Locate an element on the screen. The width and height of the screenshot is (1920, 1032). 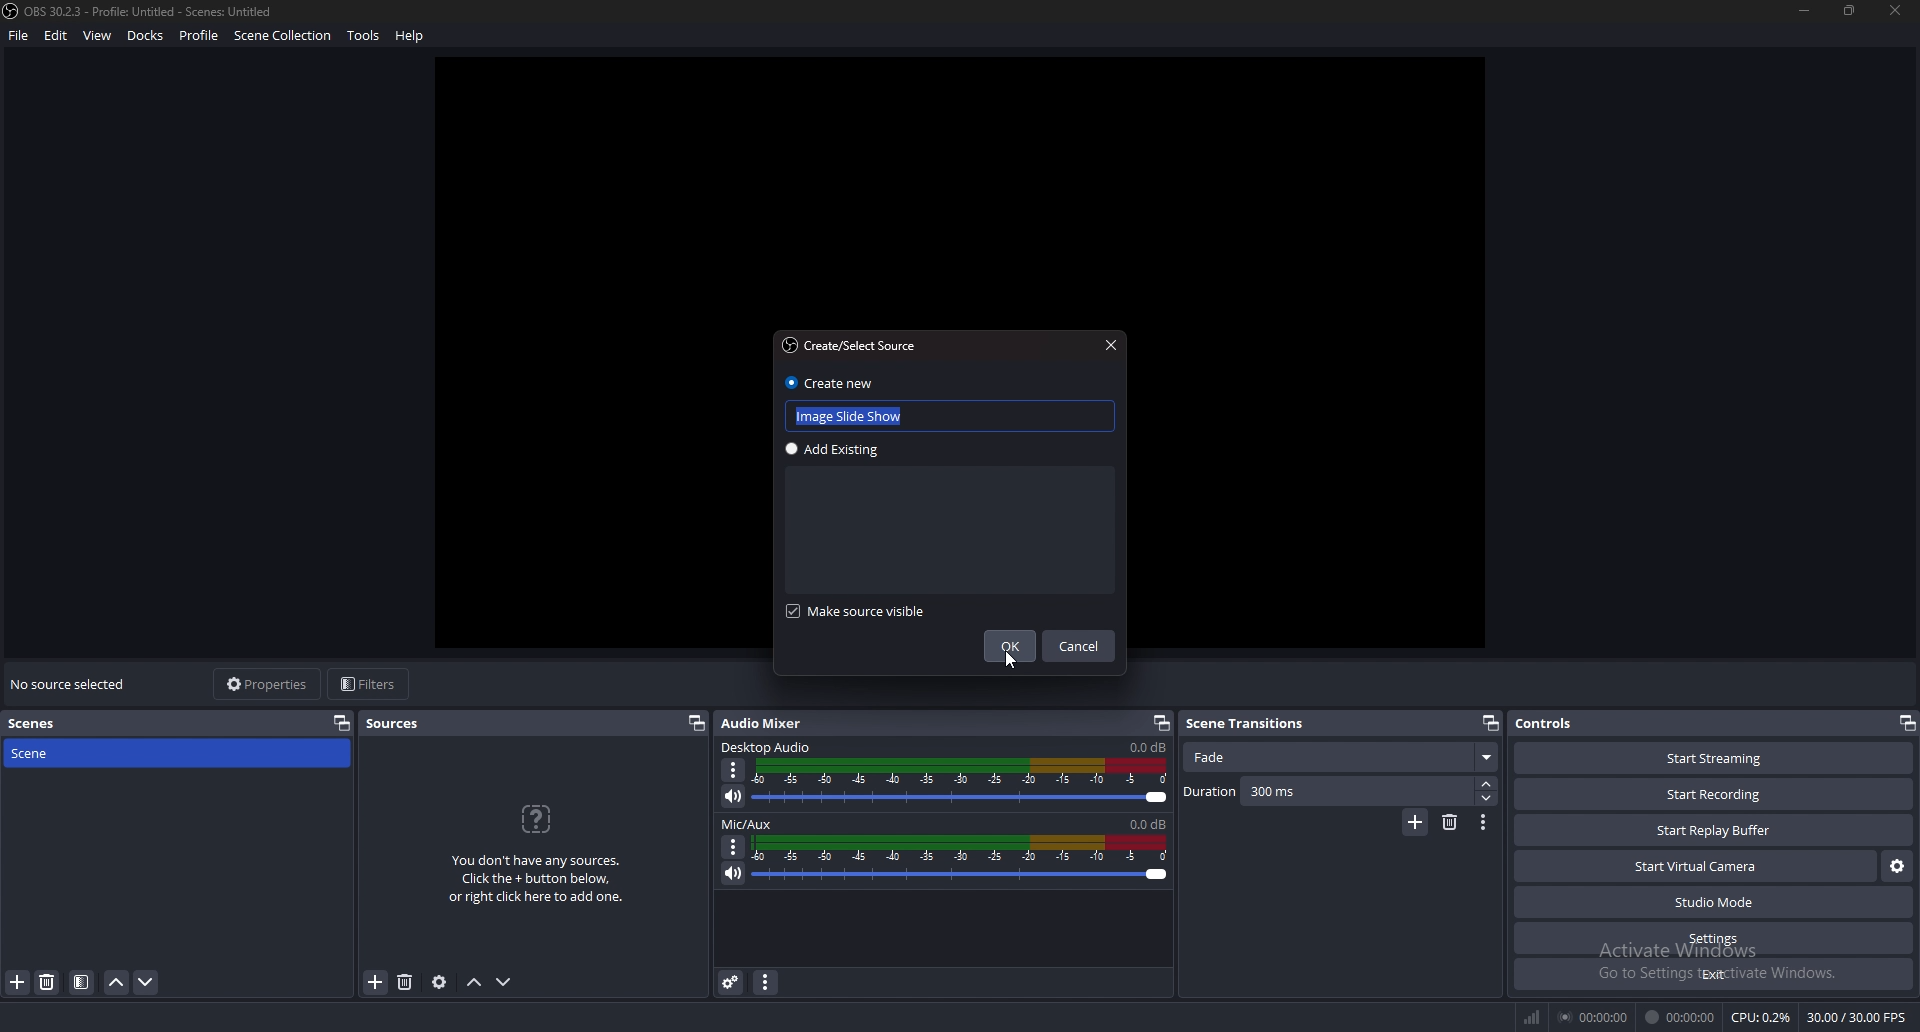
add scene is located at coordinates (19, 983).